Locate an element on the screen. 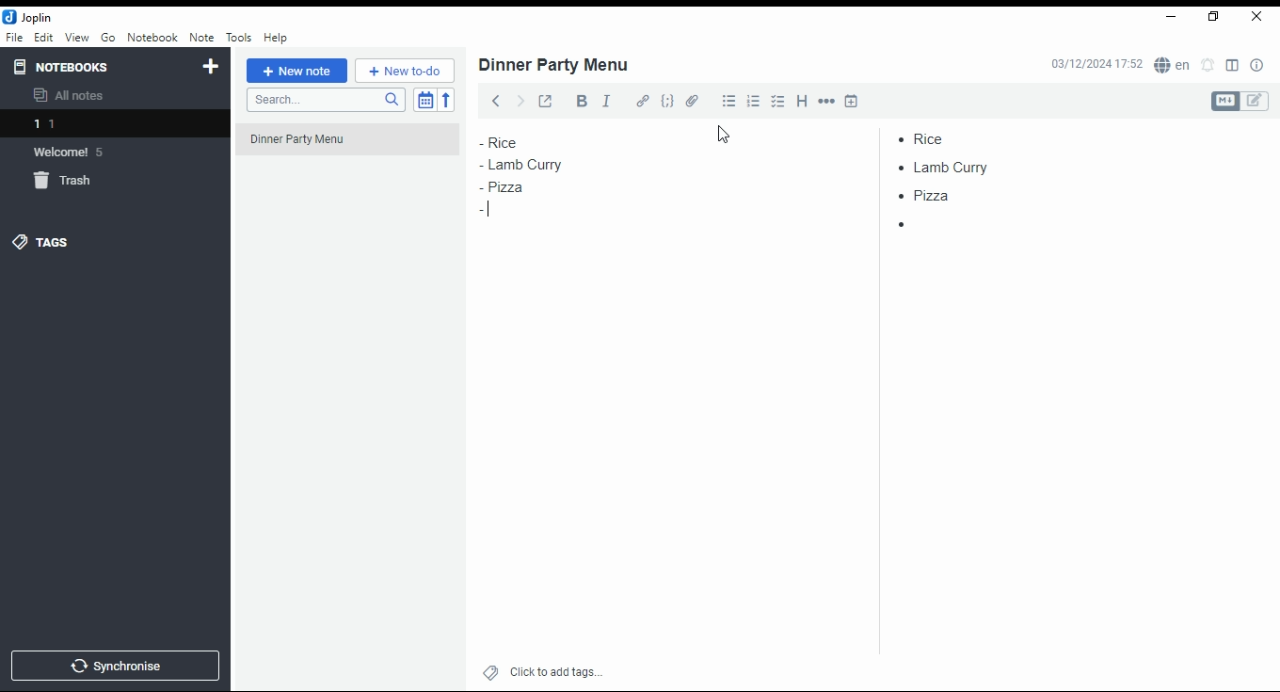 The height and width of the screenshot is (692, 1280). bullet list is located at coordinates (731, 101).